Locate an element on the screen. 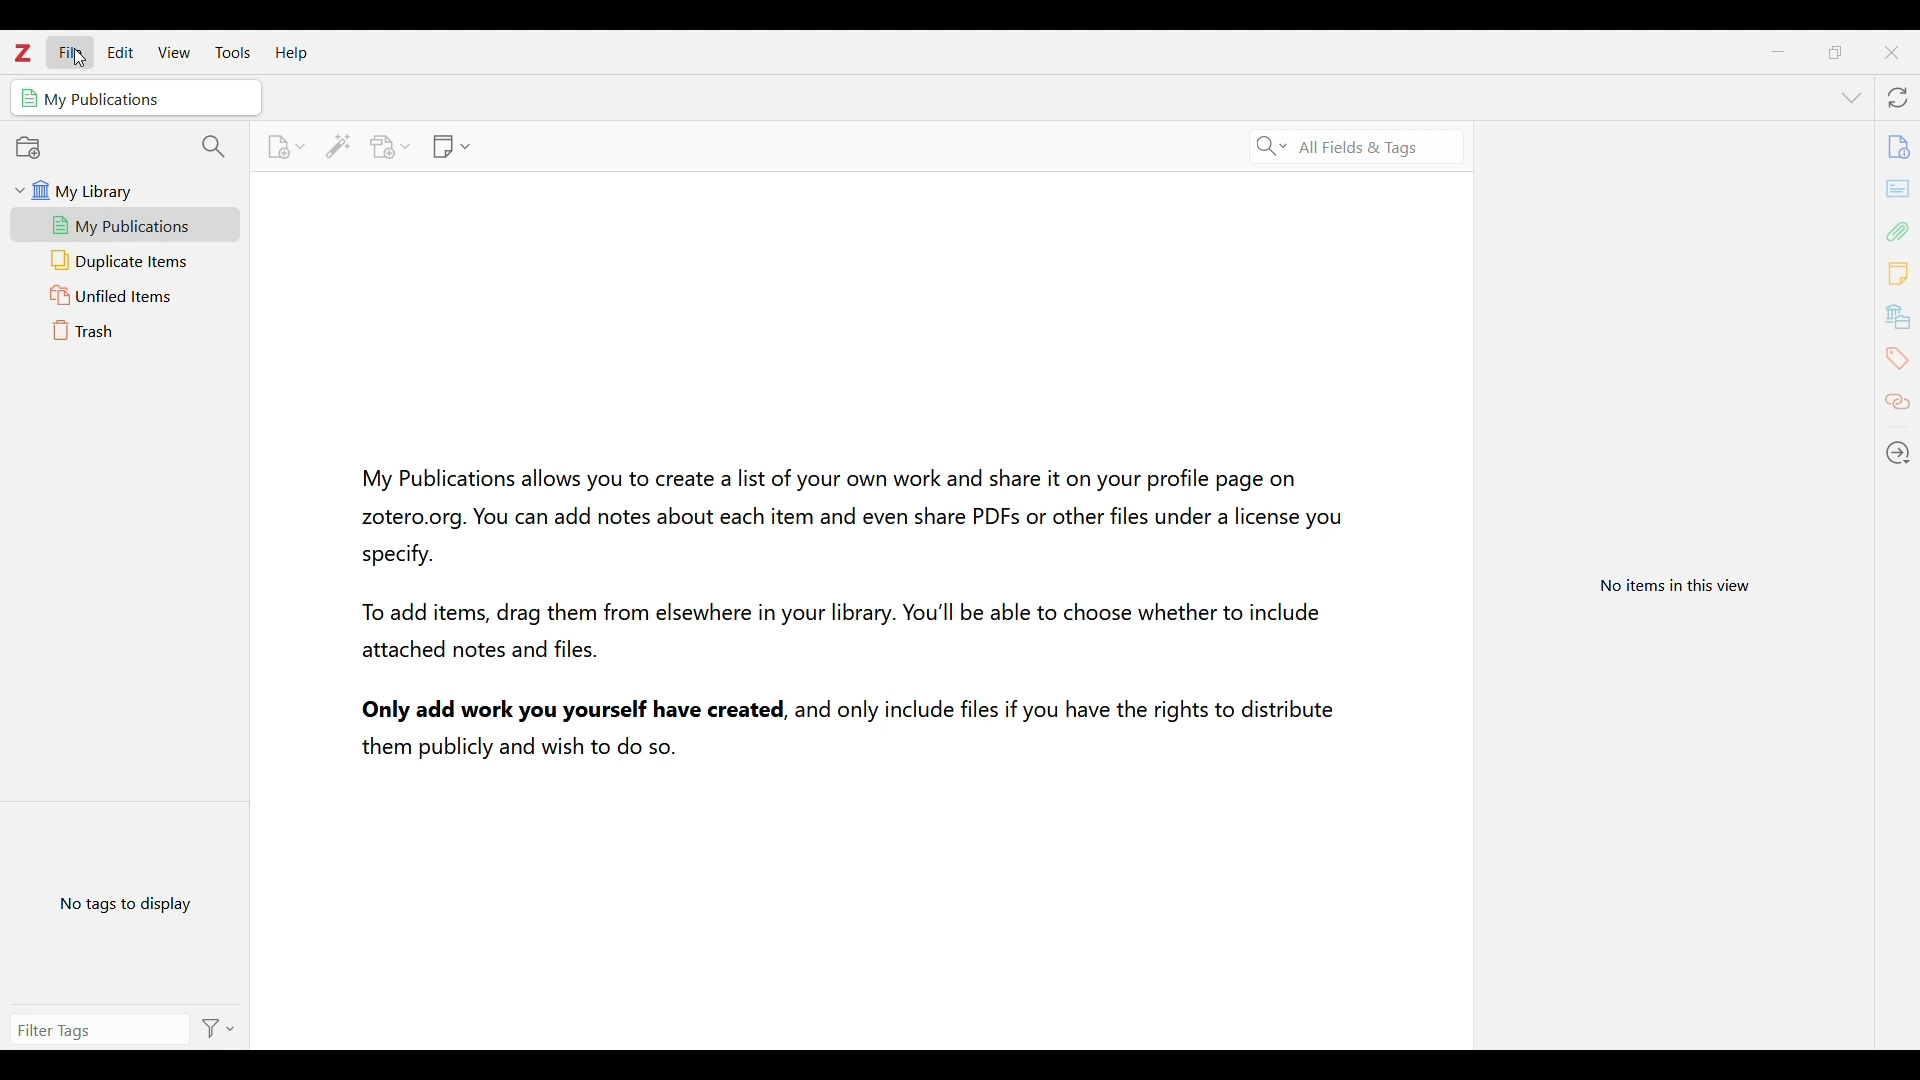  Trash is located at coordinates (126, 330).